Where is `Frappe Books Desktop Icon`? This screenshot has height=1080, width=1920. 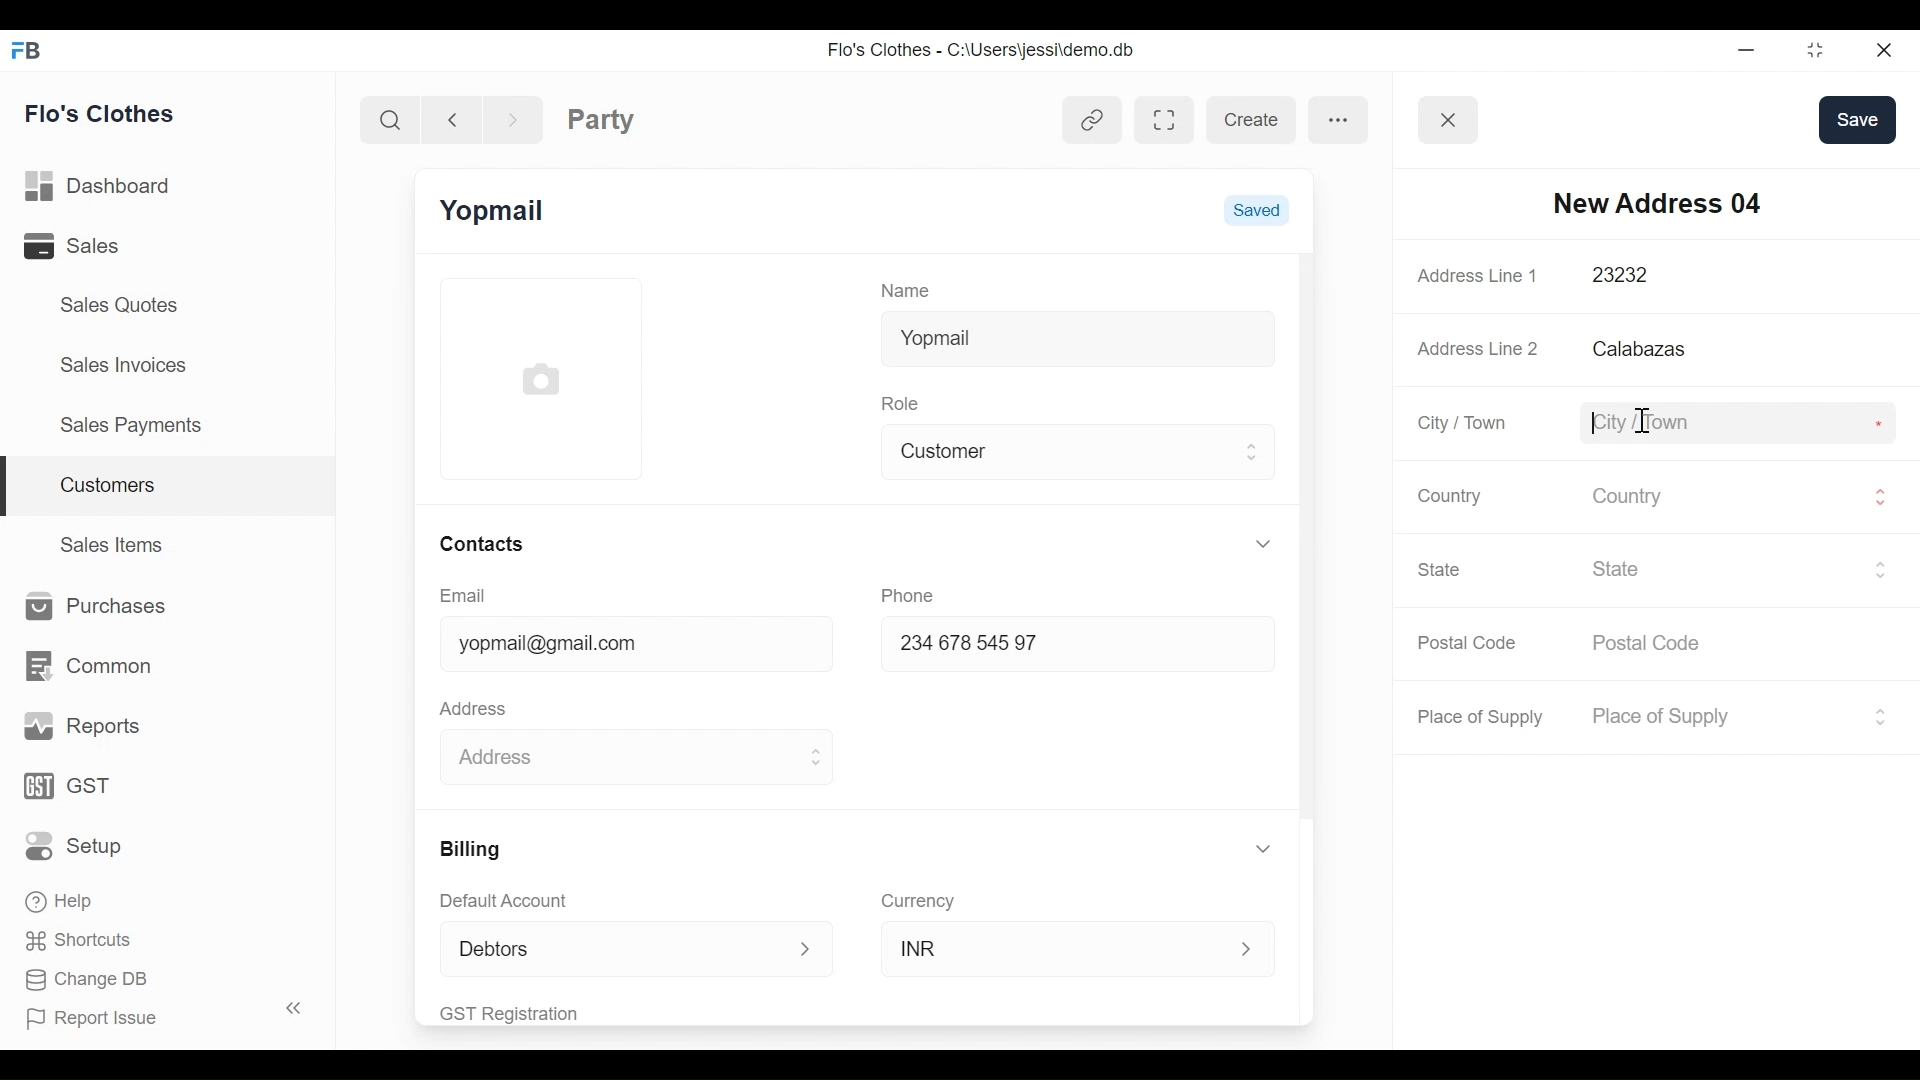 Frappe Books Desktop Icon is located at coordinates (24, 52).